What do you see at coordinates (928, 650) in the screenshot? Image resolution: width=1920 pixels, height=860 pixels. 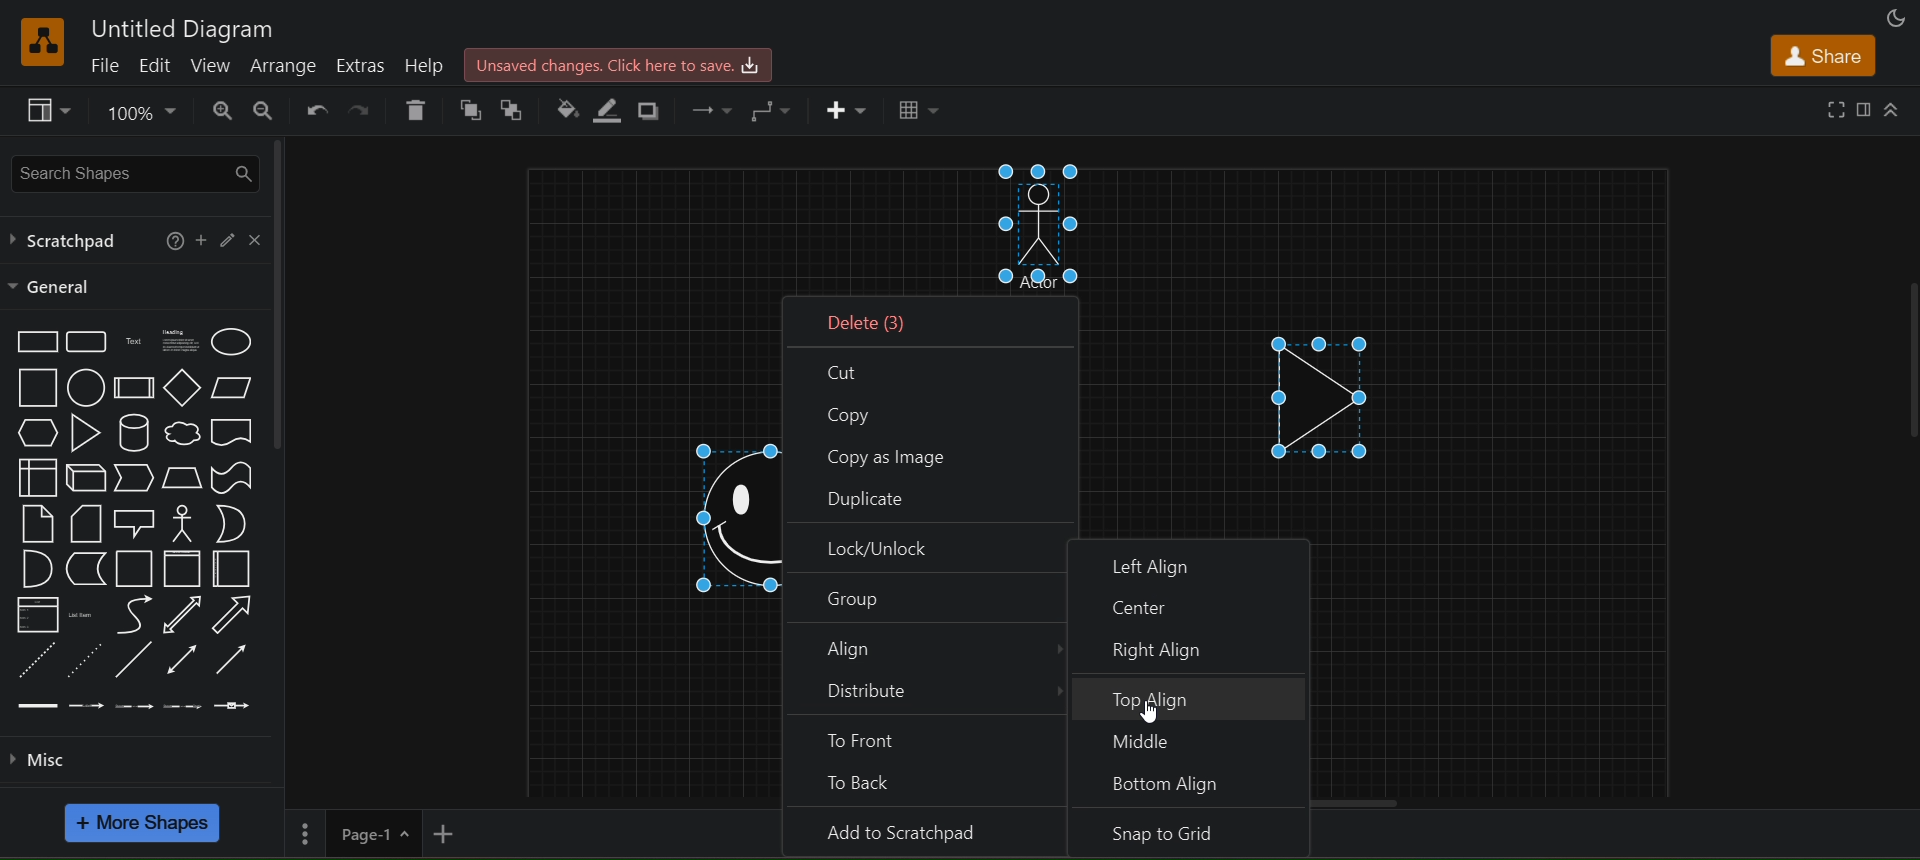 I see `align` at bounding box center [928, 650].